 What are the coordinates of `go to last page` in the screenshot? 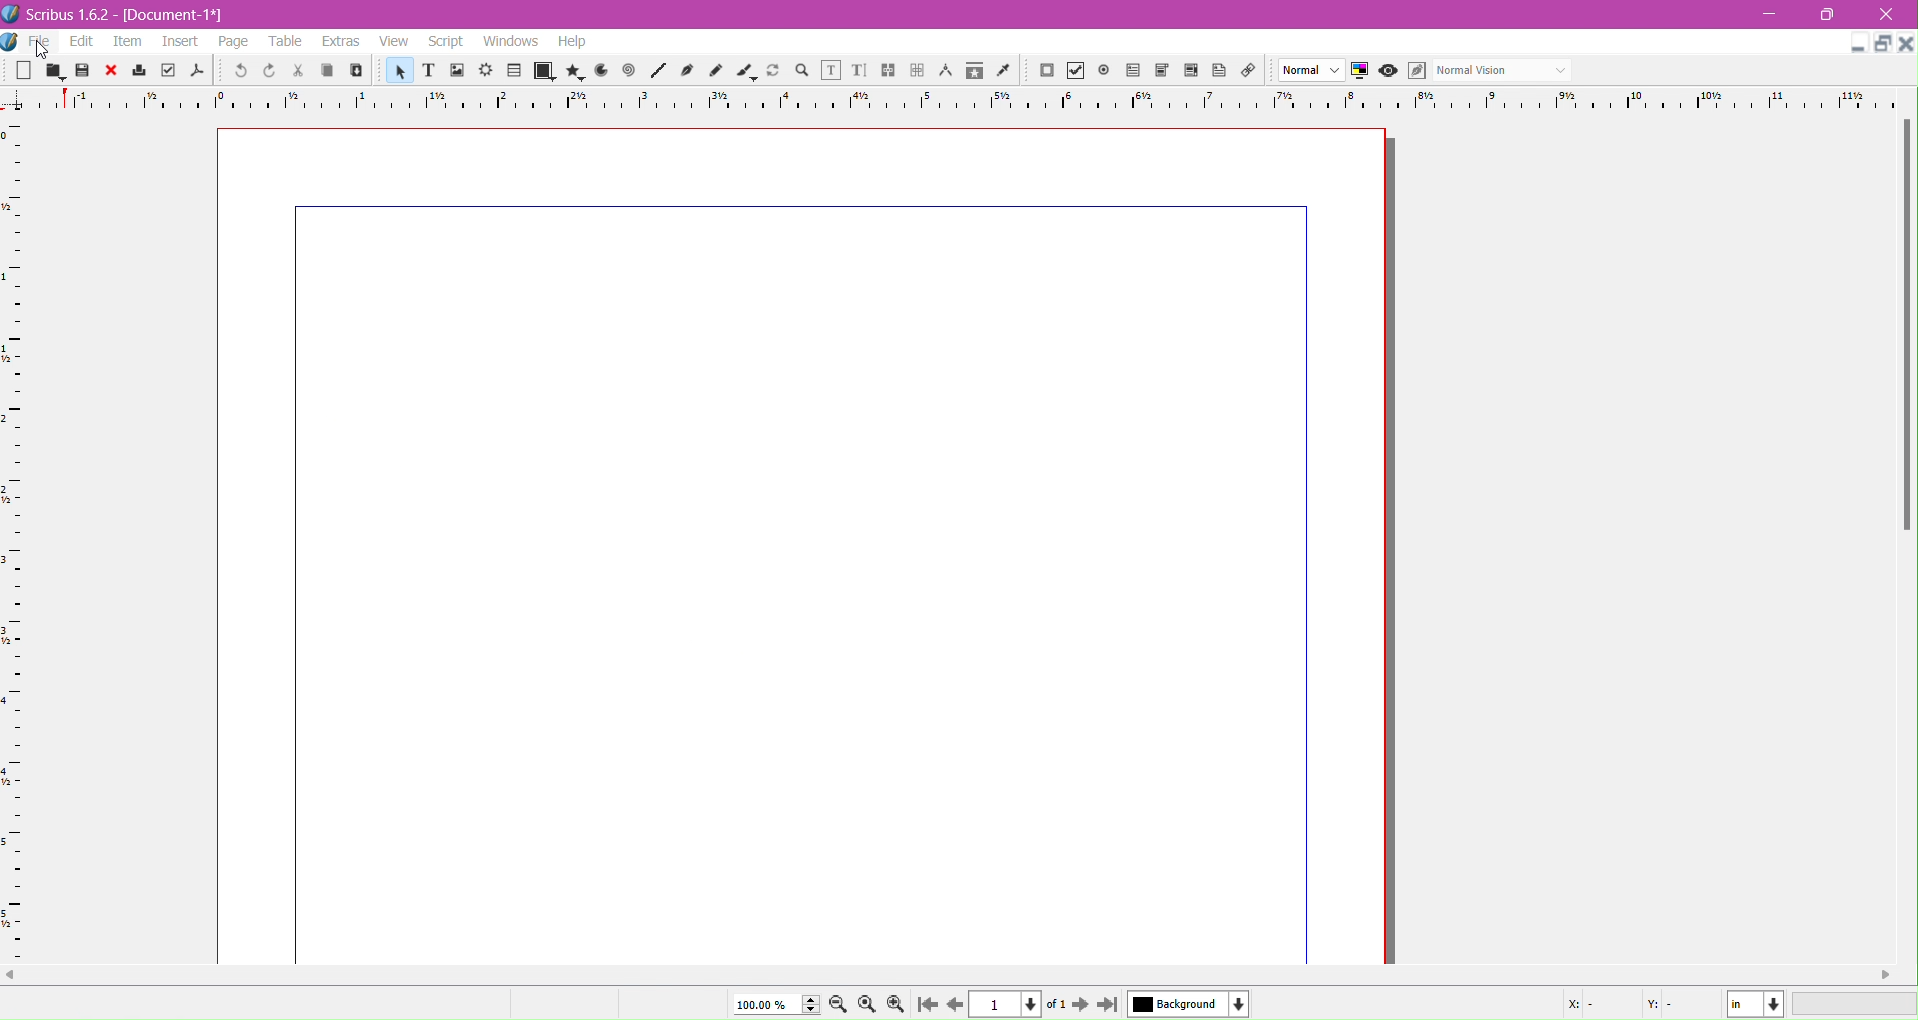 It's located at (1107, 1006).